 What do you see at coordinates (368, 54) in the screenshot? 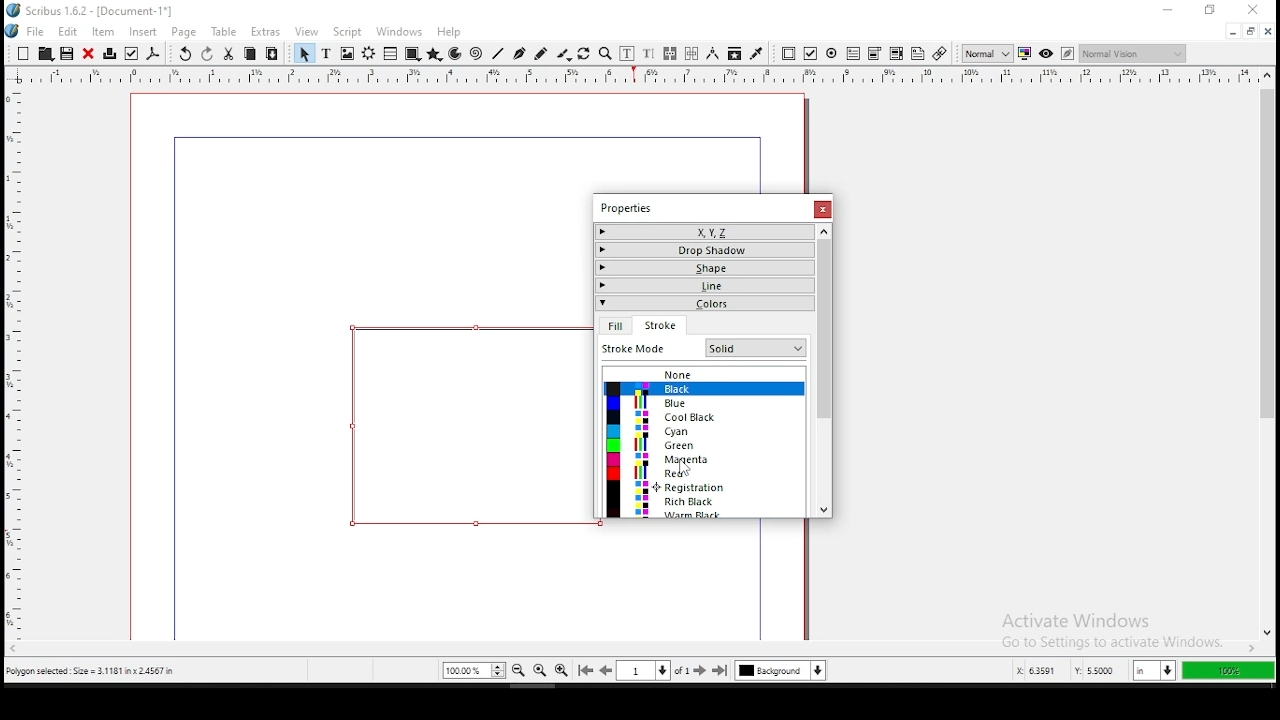
I see `render frame` at bounding box center [368, 54].